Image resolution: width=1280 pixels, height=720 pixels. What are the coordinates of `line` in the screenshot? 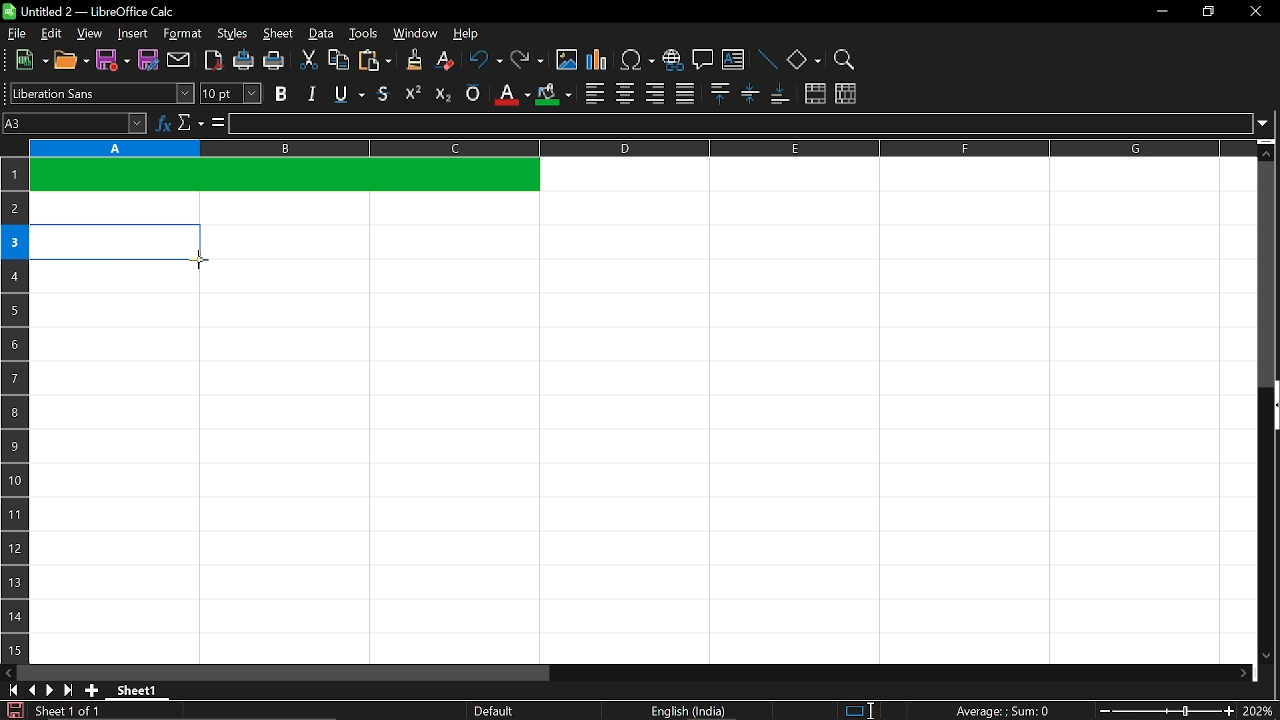 It's located at (767, 59).